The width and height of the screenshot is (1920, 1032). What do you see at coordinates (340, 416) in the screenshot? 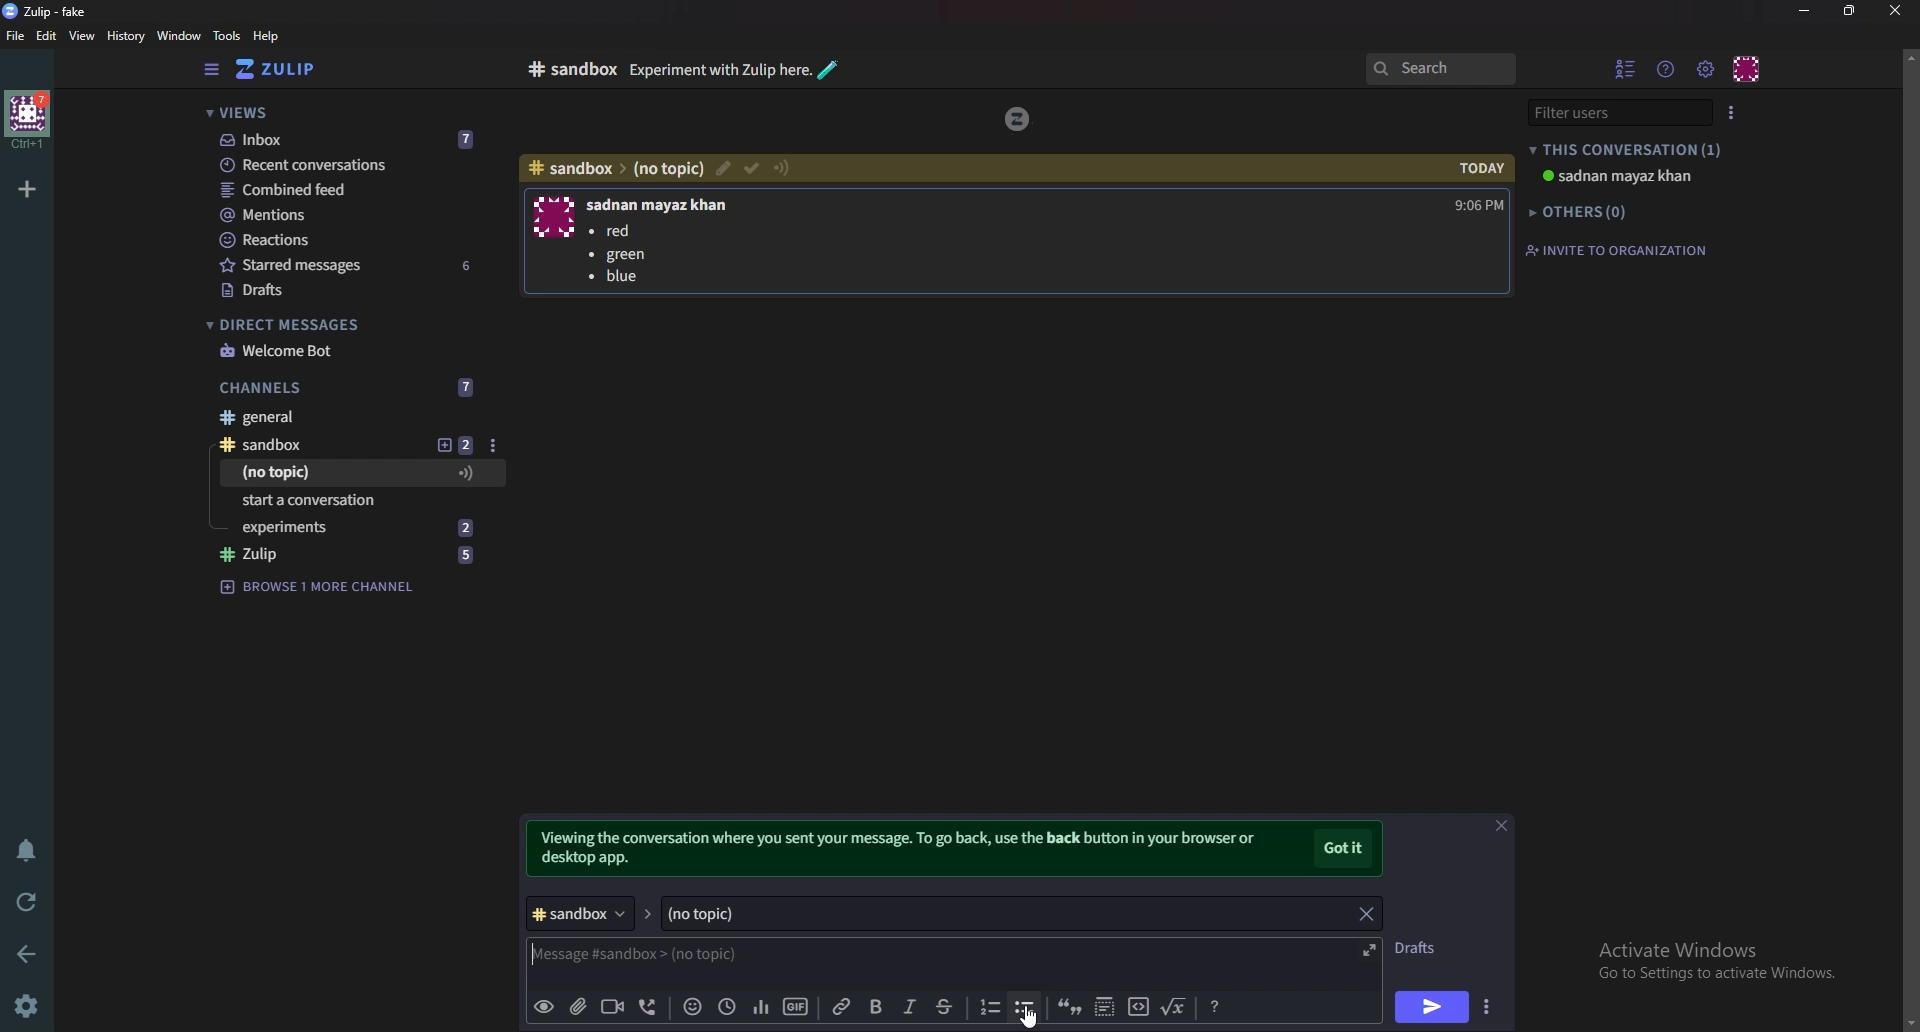
I see `General` at bounding box center [340, 416].